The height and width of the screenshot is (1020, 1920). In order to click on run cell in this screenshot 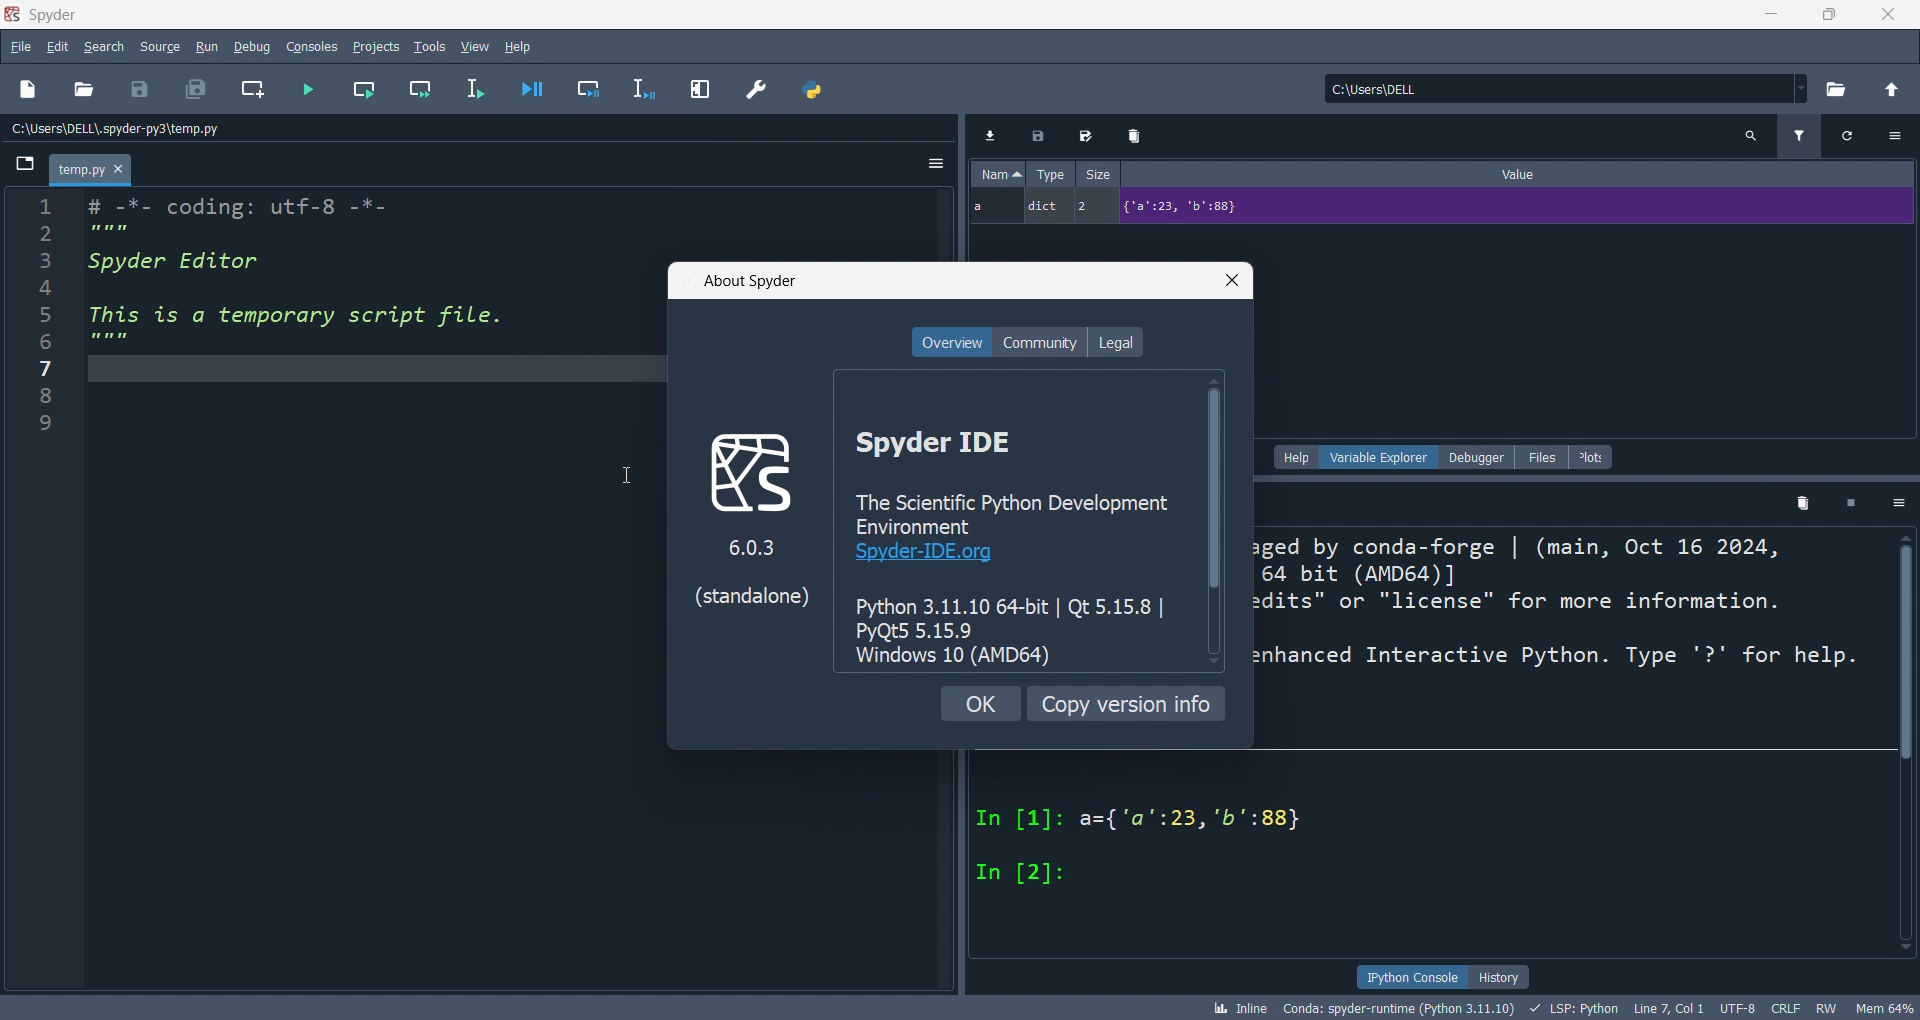, I will do `click(363, 90)`.